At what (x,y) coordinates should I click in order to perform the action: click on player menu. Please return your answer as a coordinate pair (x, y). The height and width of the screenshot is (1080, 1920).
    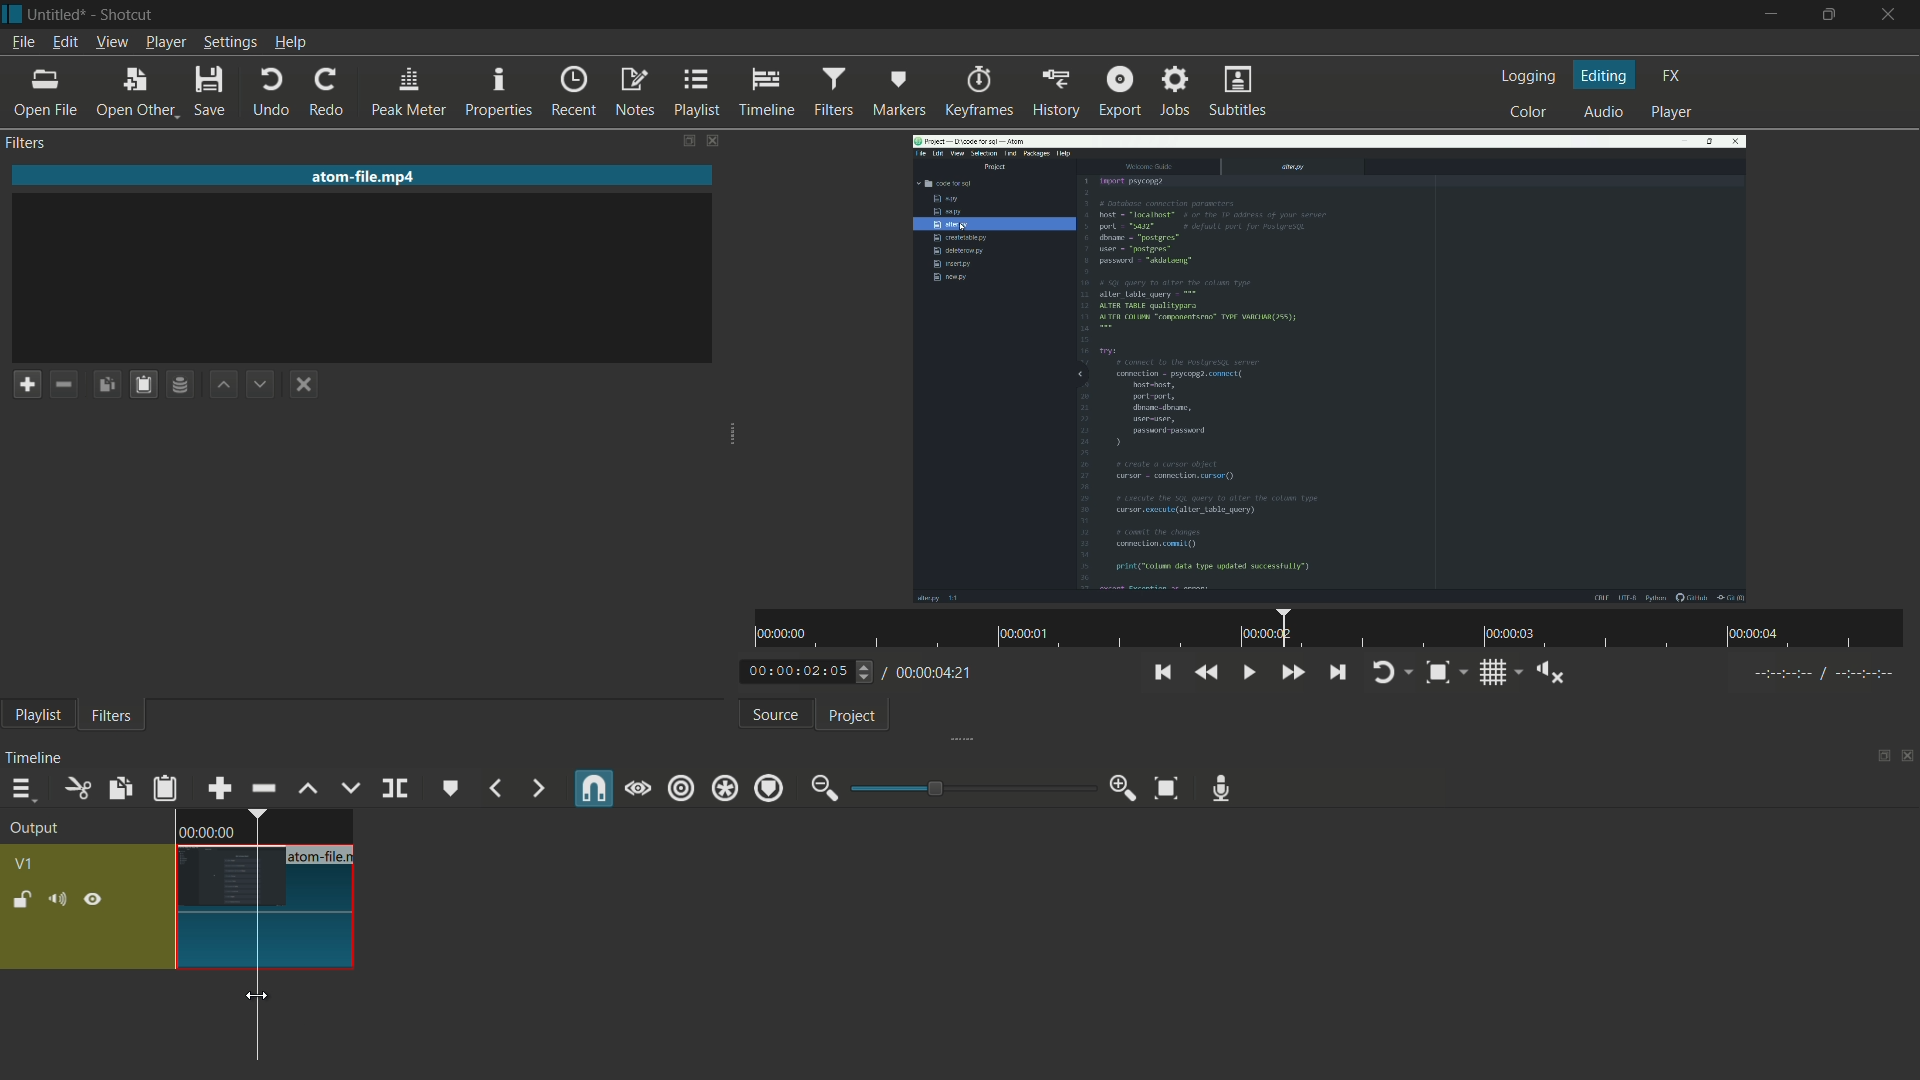
    Looking at the image, I should click on (167, 44).